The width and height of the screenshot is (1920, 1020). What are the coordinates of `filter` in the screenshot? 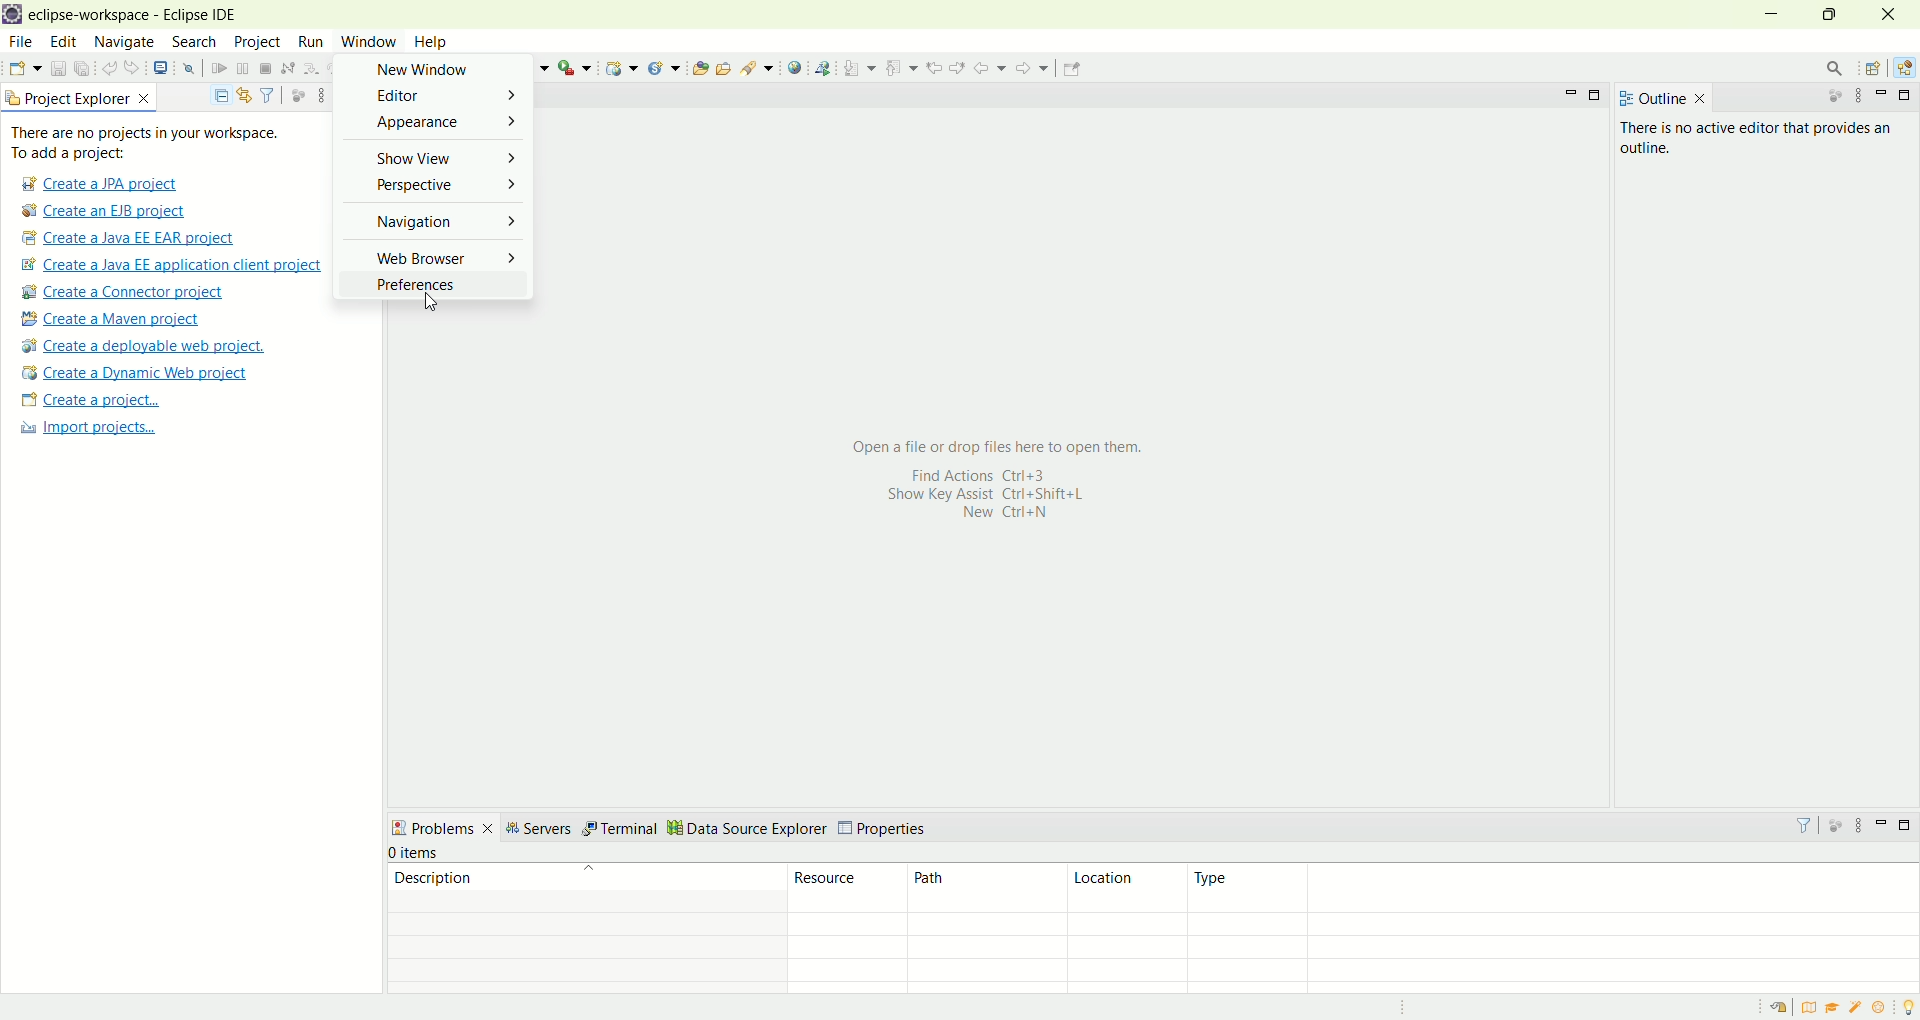 It's located at (1795, 825).